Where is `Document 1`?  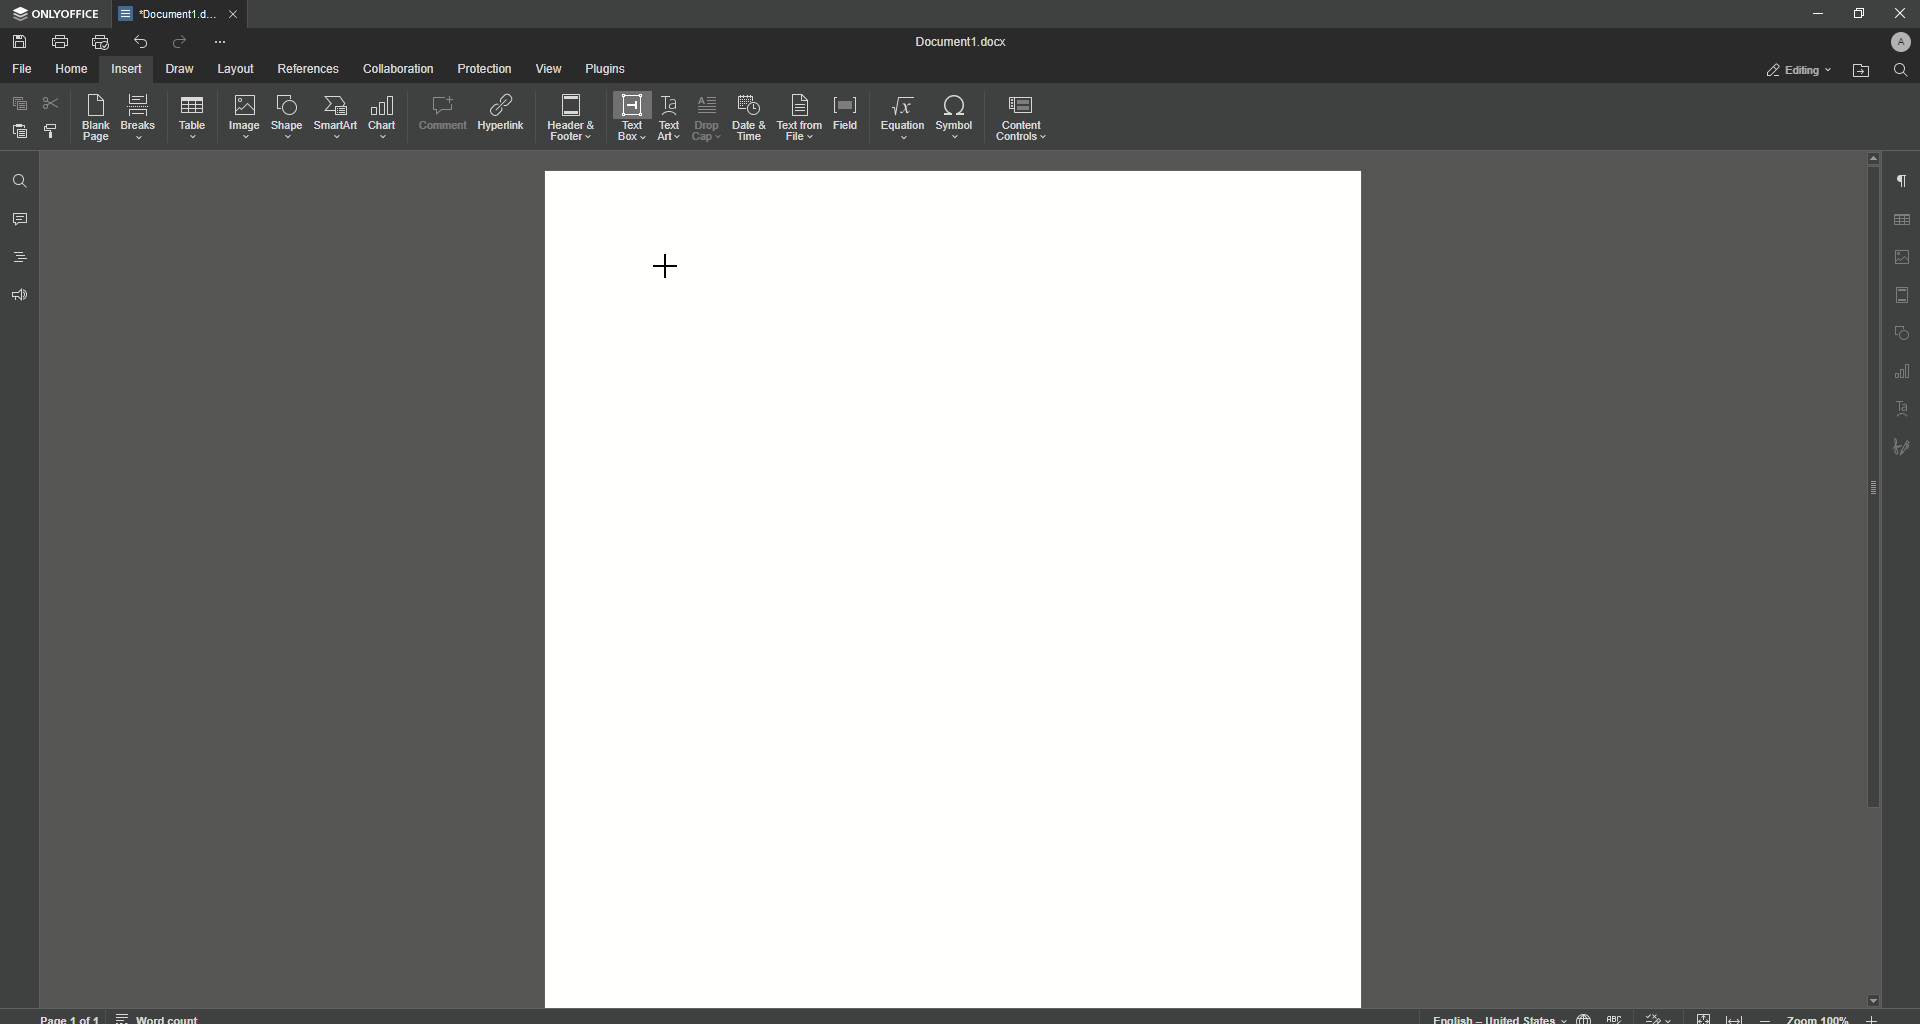 Document 1 is located at coordinates (973, 44).